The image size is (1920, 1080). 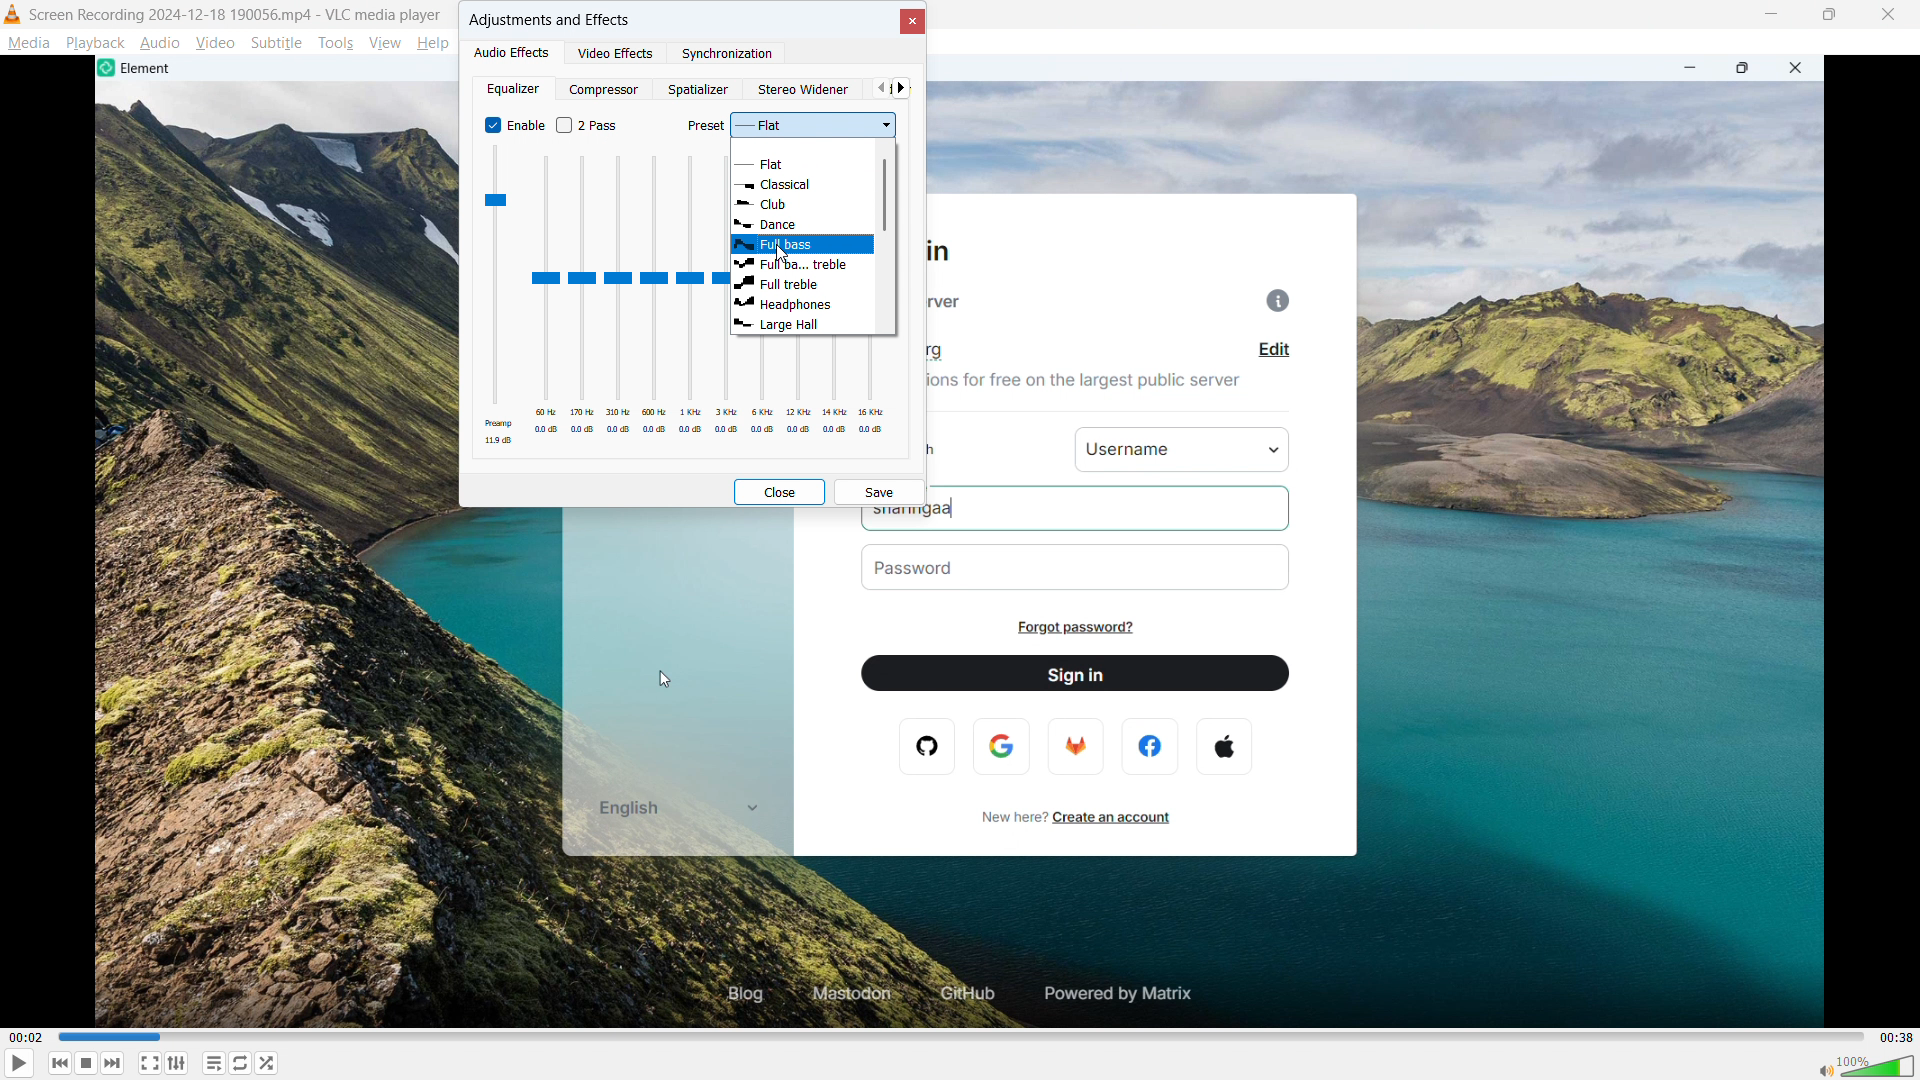 I want to click on Toggle between loop all, one loop and no loop, so click(x=242, y=1063).